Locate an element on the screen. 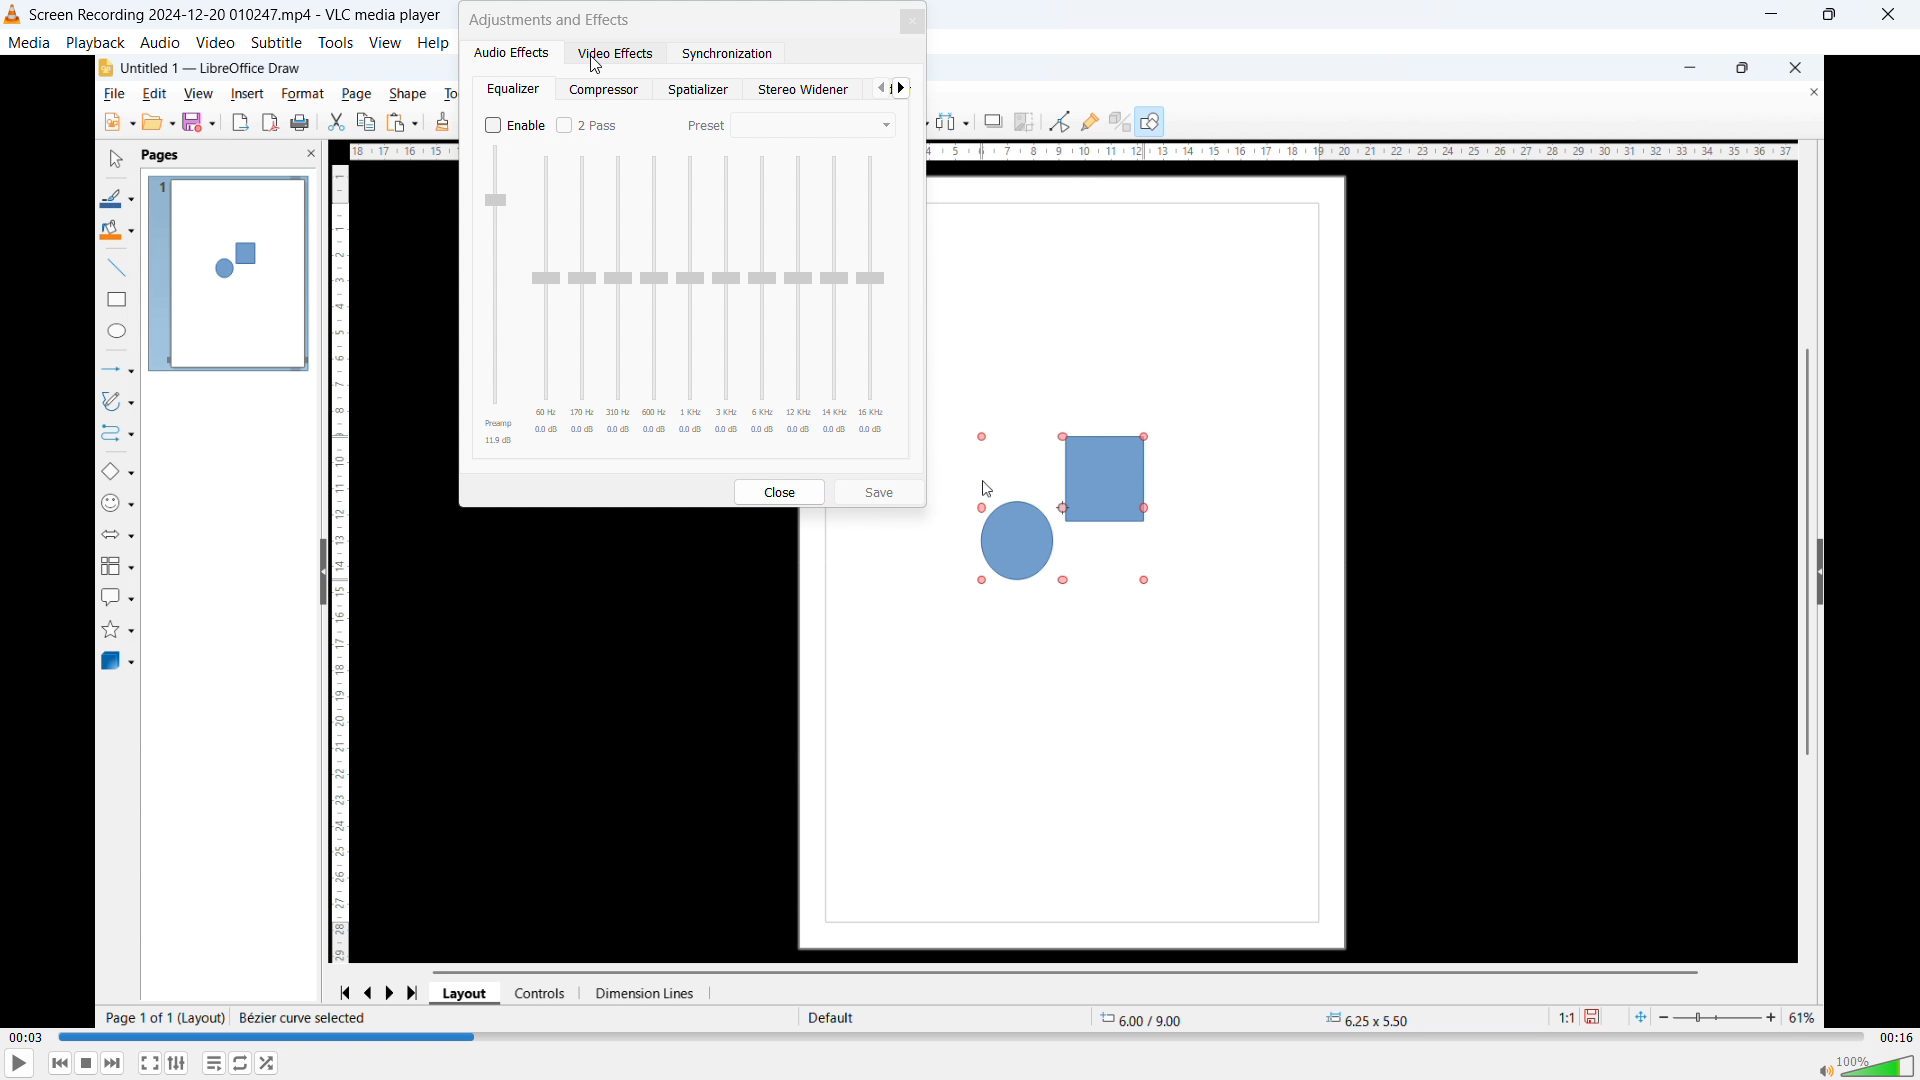 The height and width of the screenshot is (1080, 1920). media is located at coordinates (29, 41).